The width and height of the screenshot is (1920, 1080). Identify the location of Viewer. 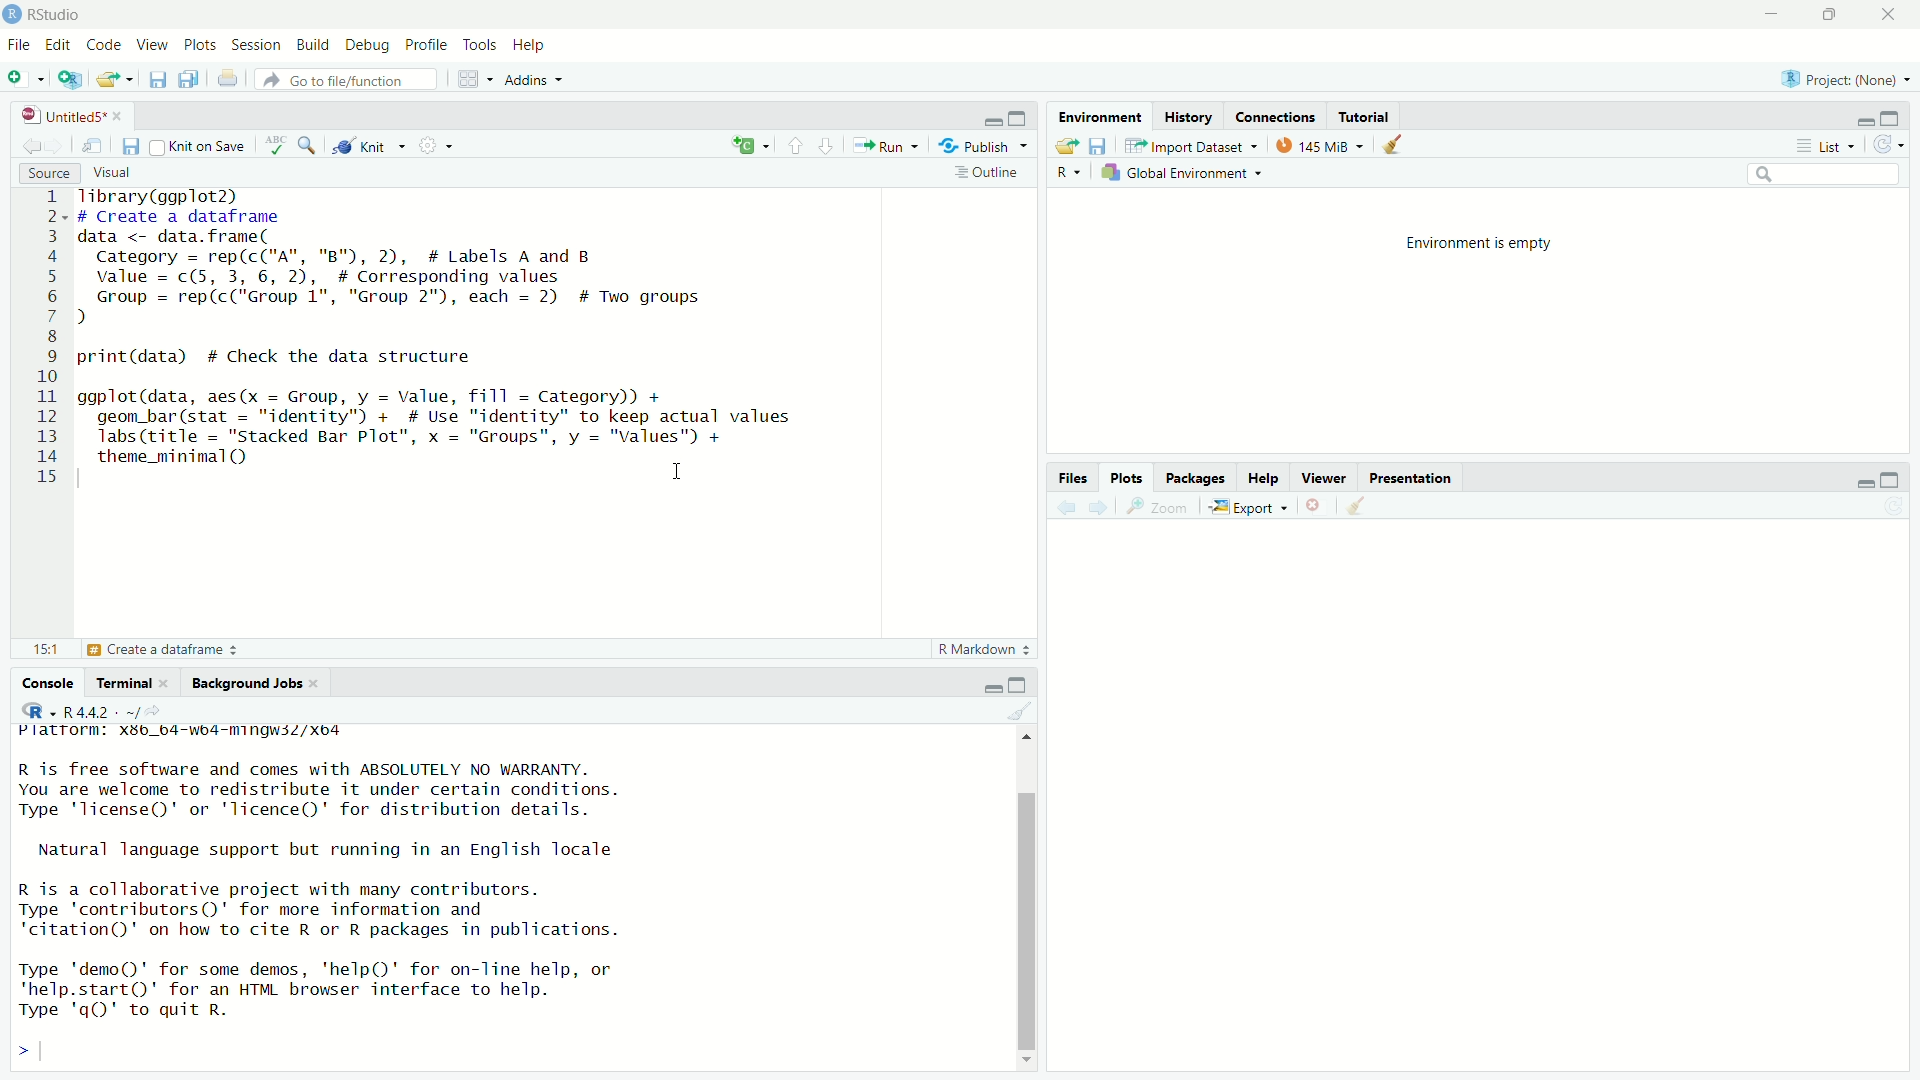
(1323, 478).